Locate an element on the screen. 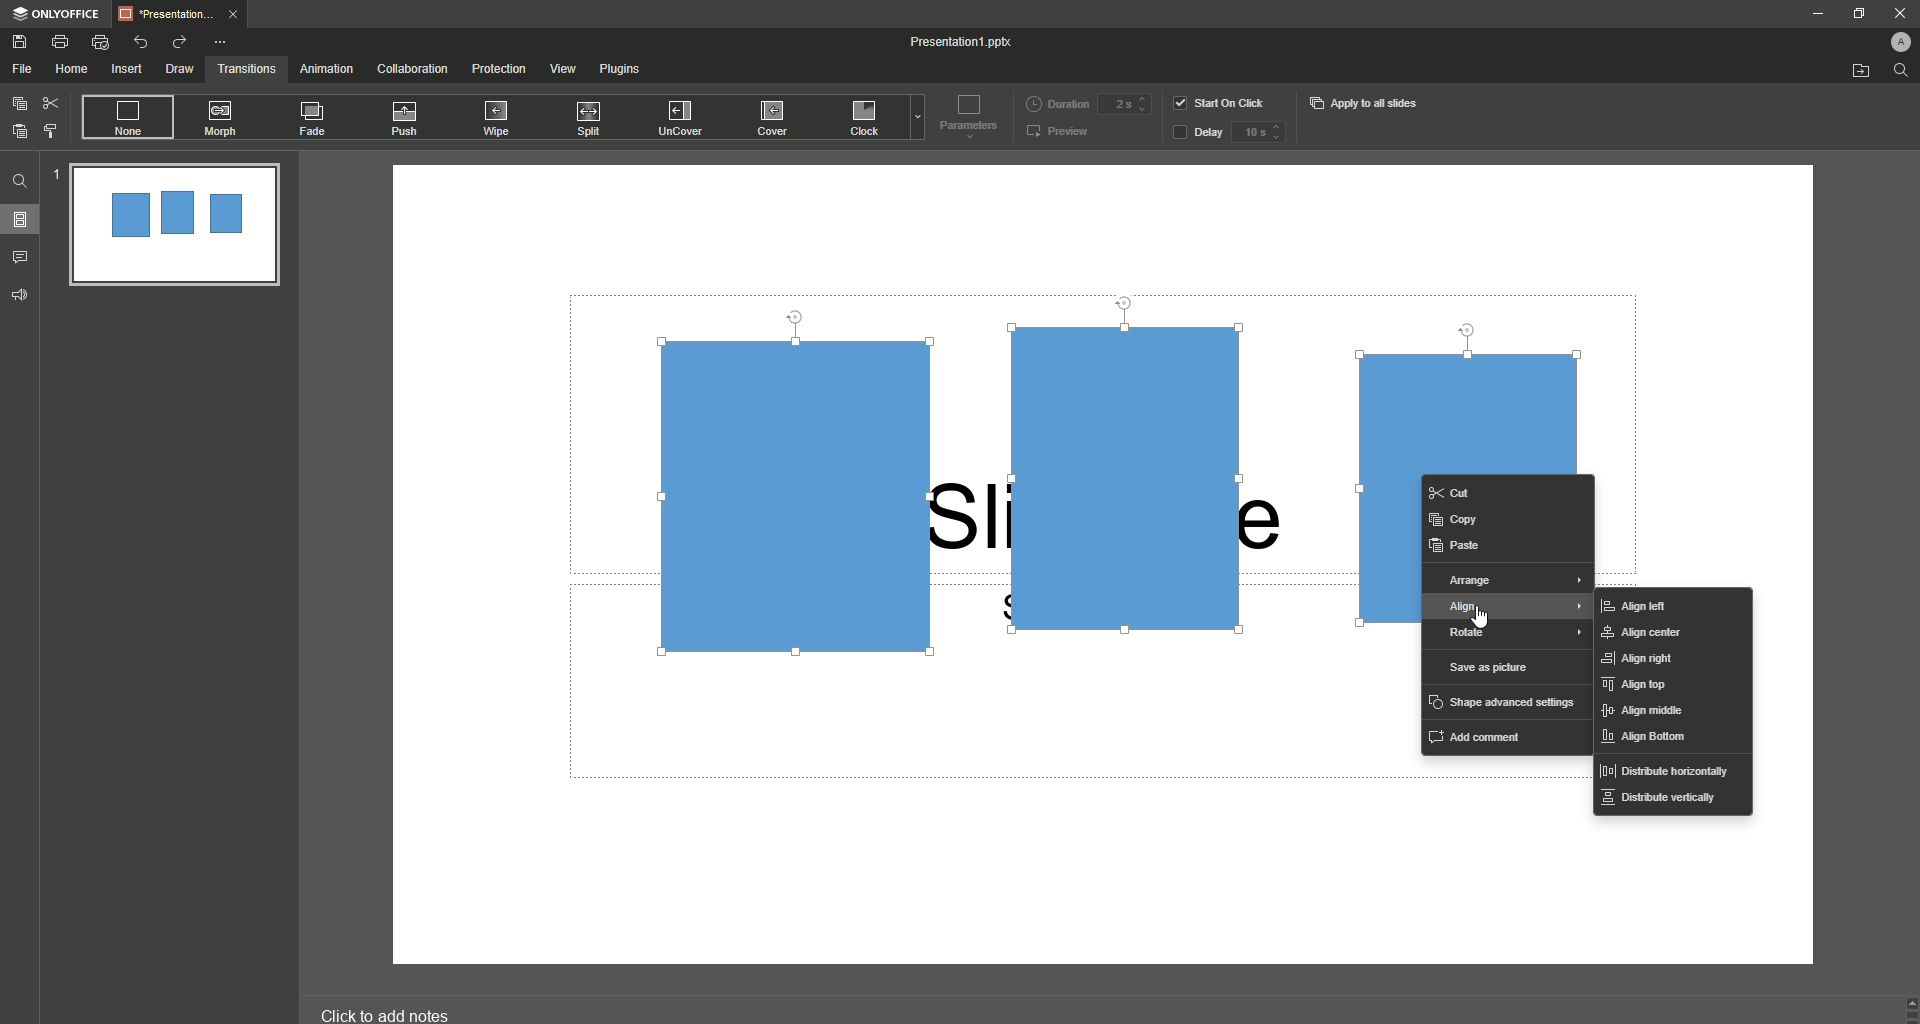 The image size is (1920, 1024). Plugins is located at coordinates (624, 72).